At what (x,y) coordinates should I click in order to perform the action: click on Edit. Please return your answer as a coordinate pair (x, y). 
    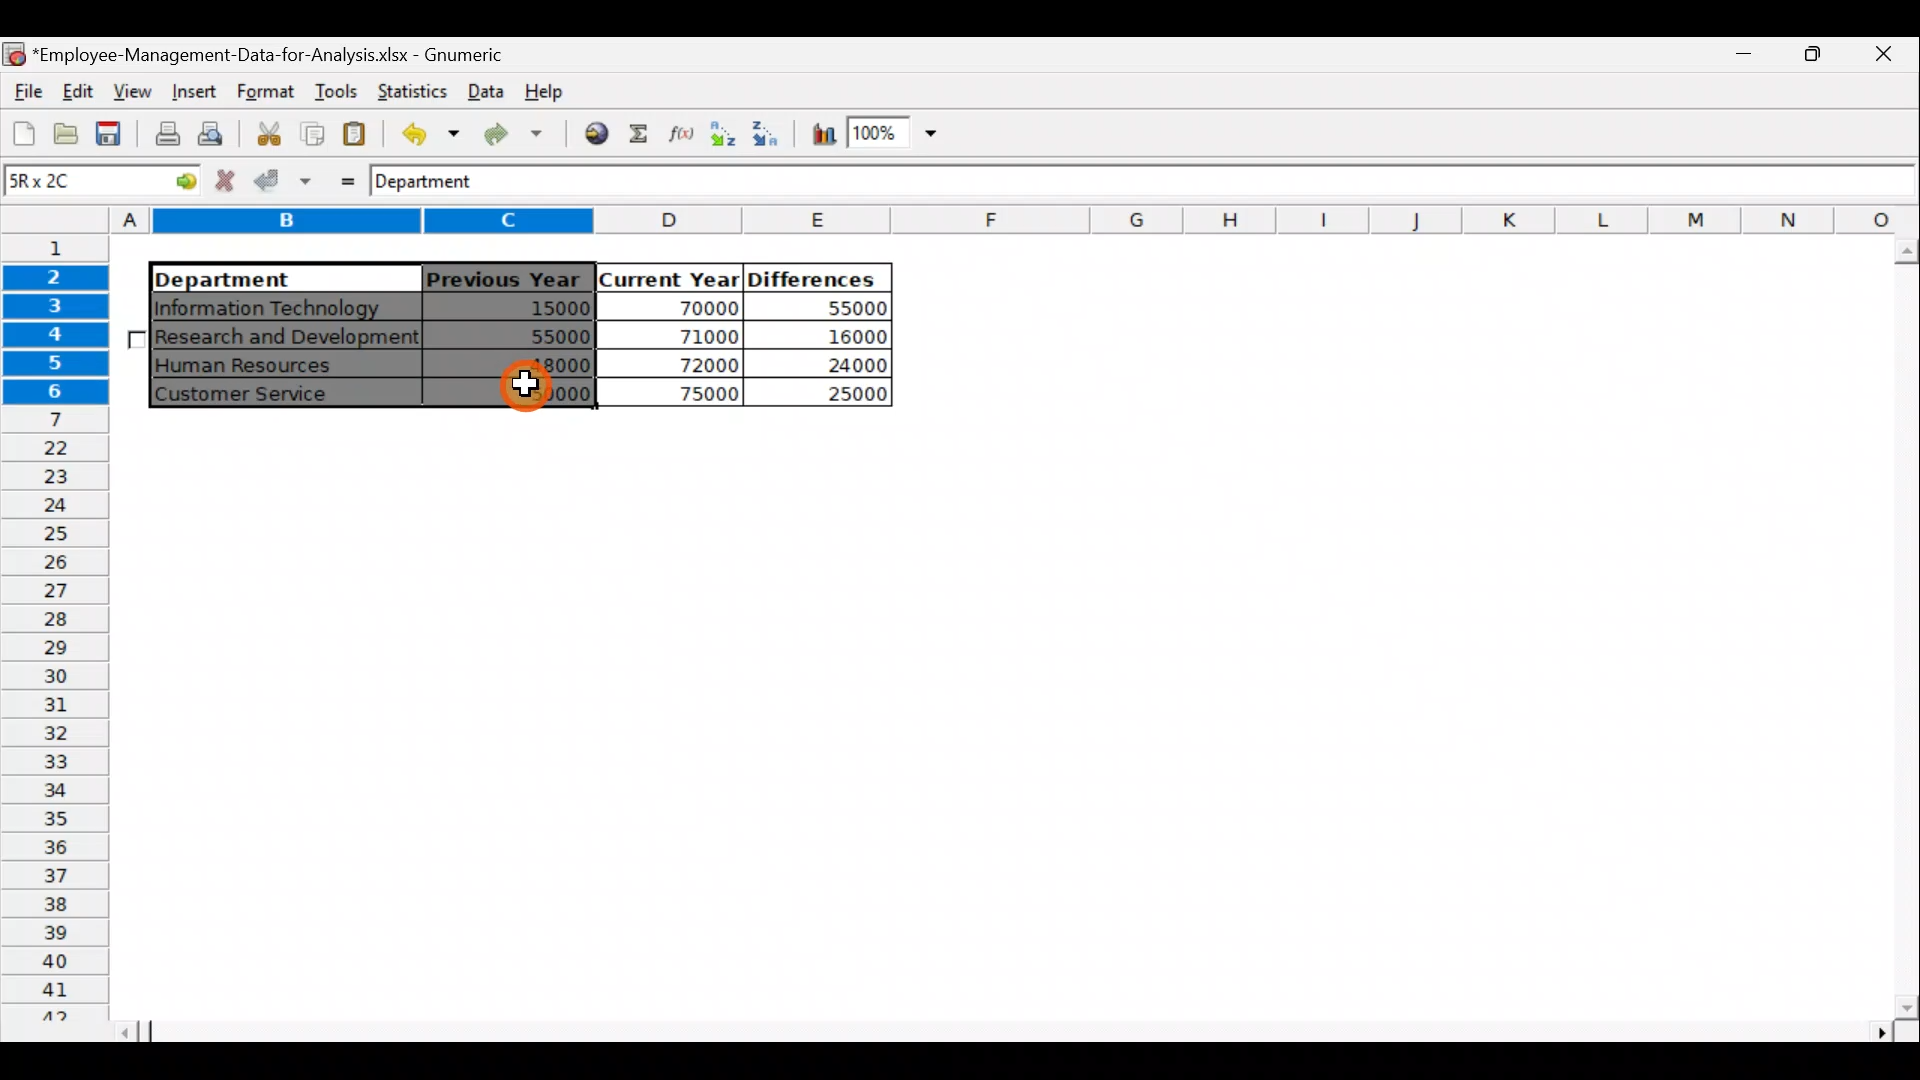
    Looking at the image, I should click on (80, 89).